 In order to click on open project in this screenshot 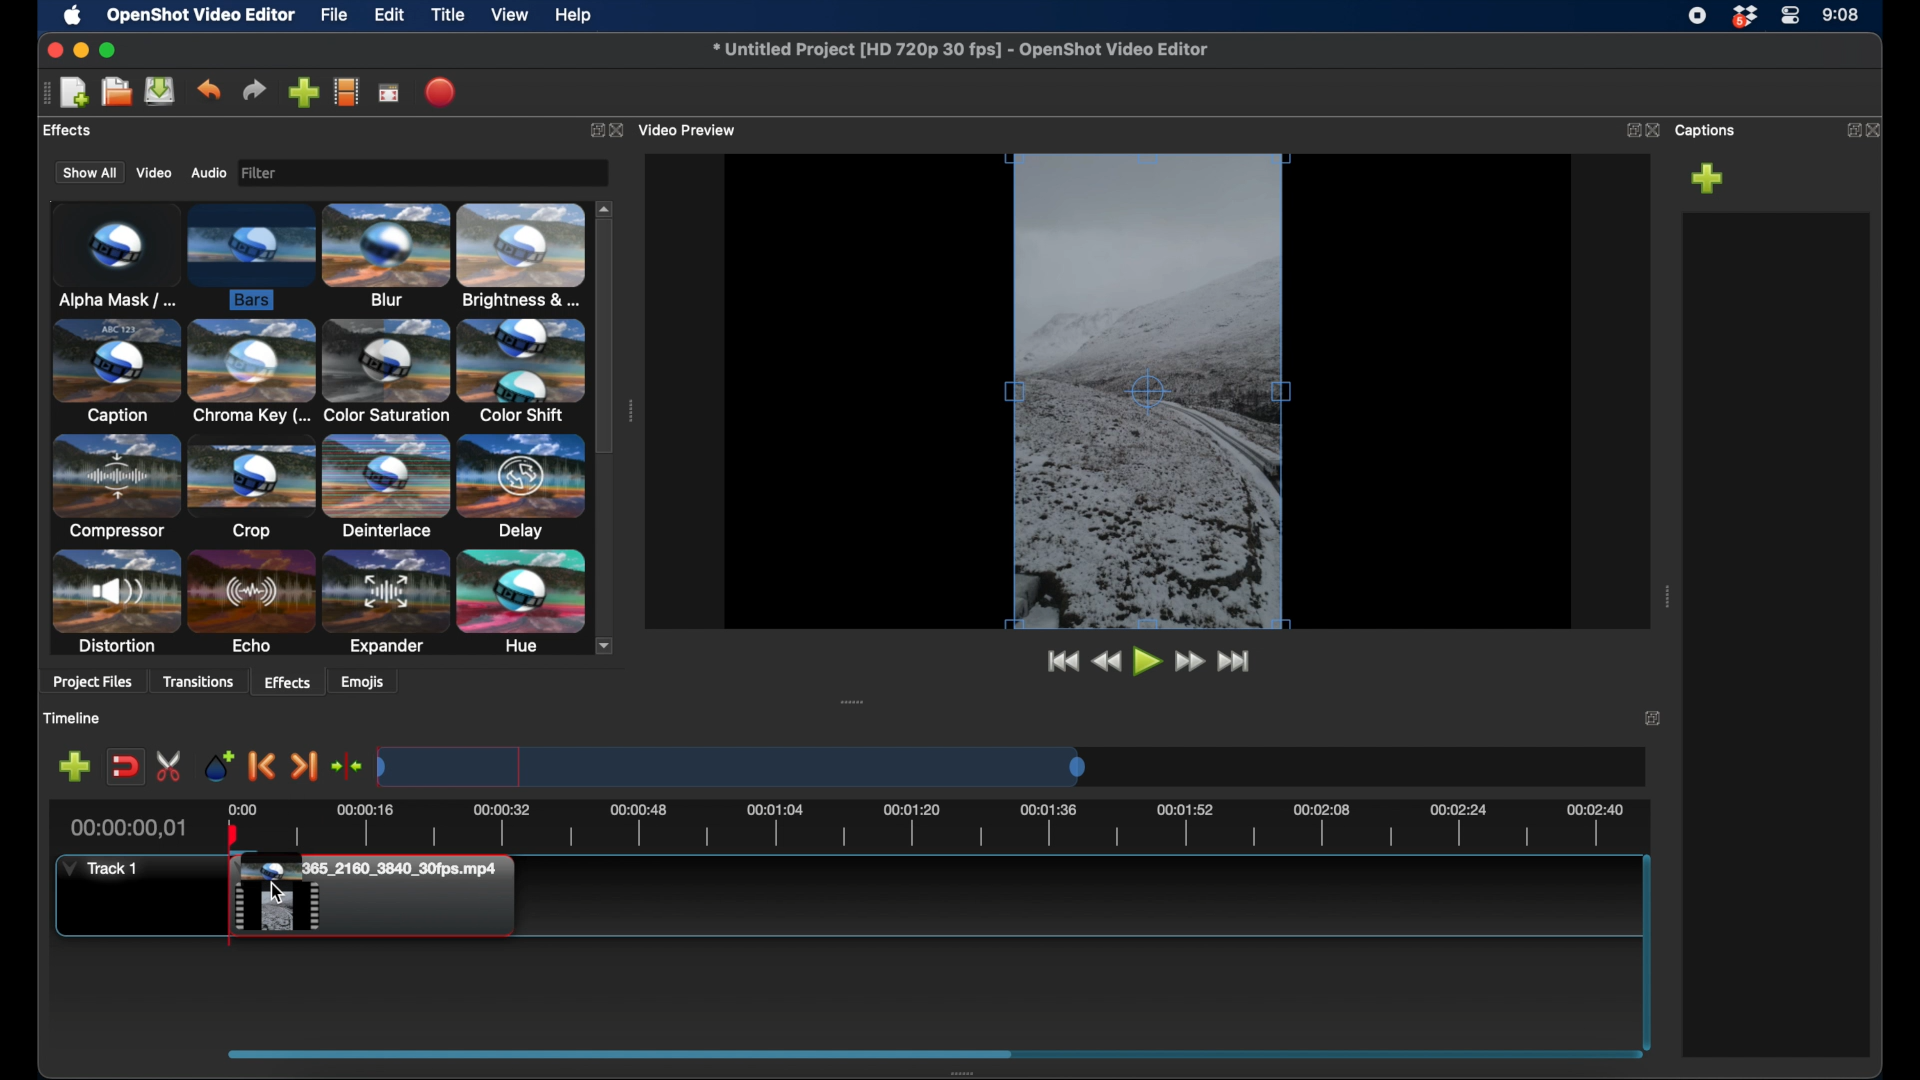, I will do `click(114, 92)`.